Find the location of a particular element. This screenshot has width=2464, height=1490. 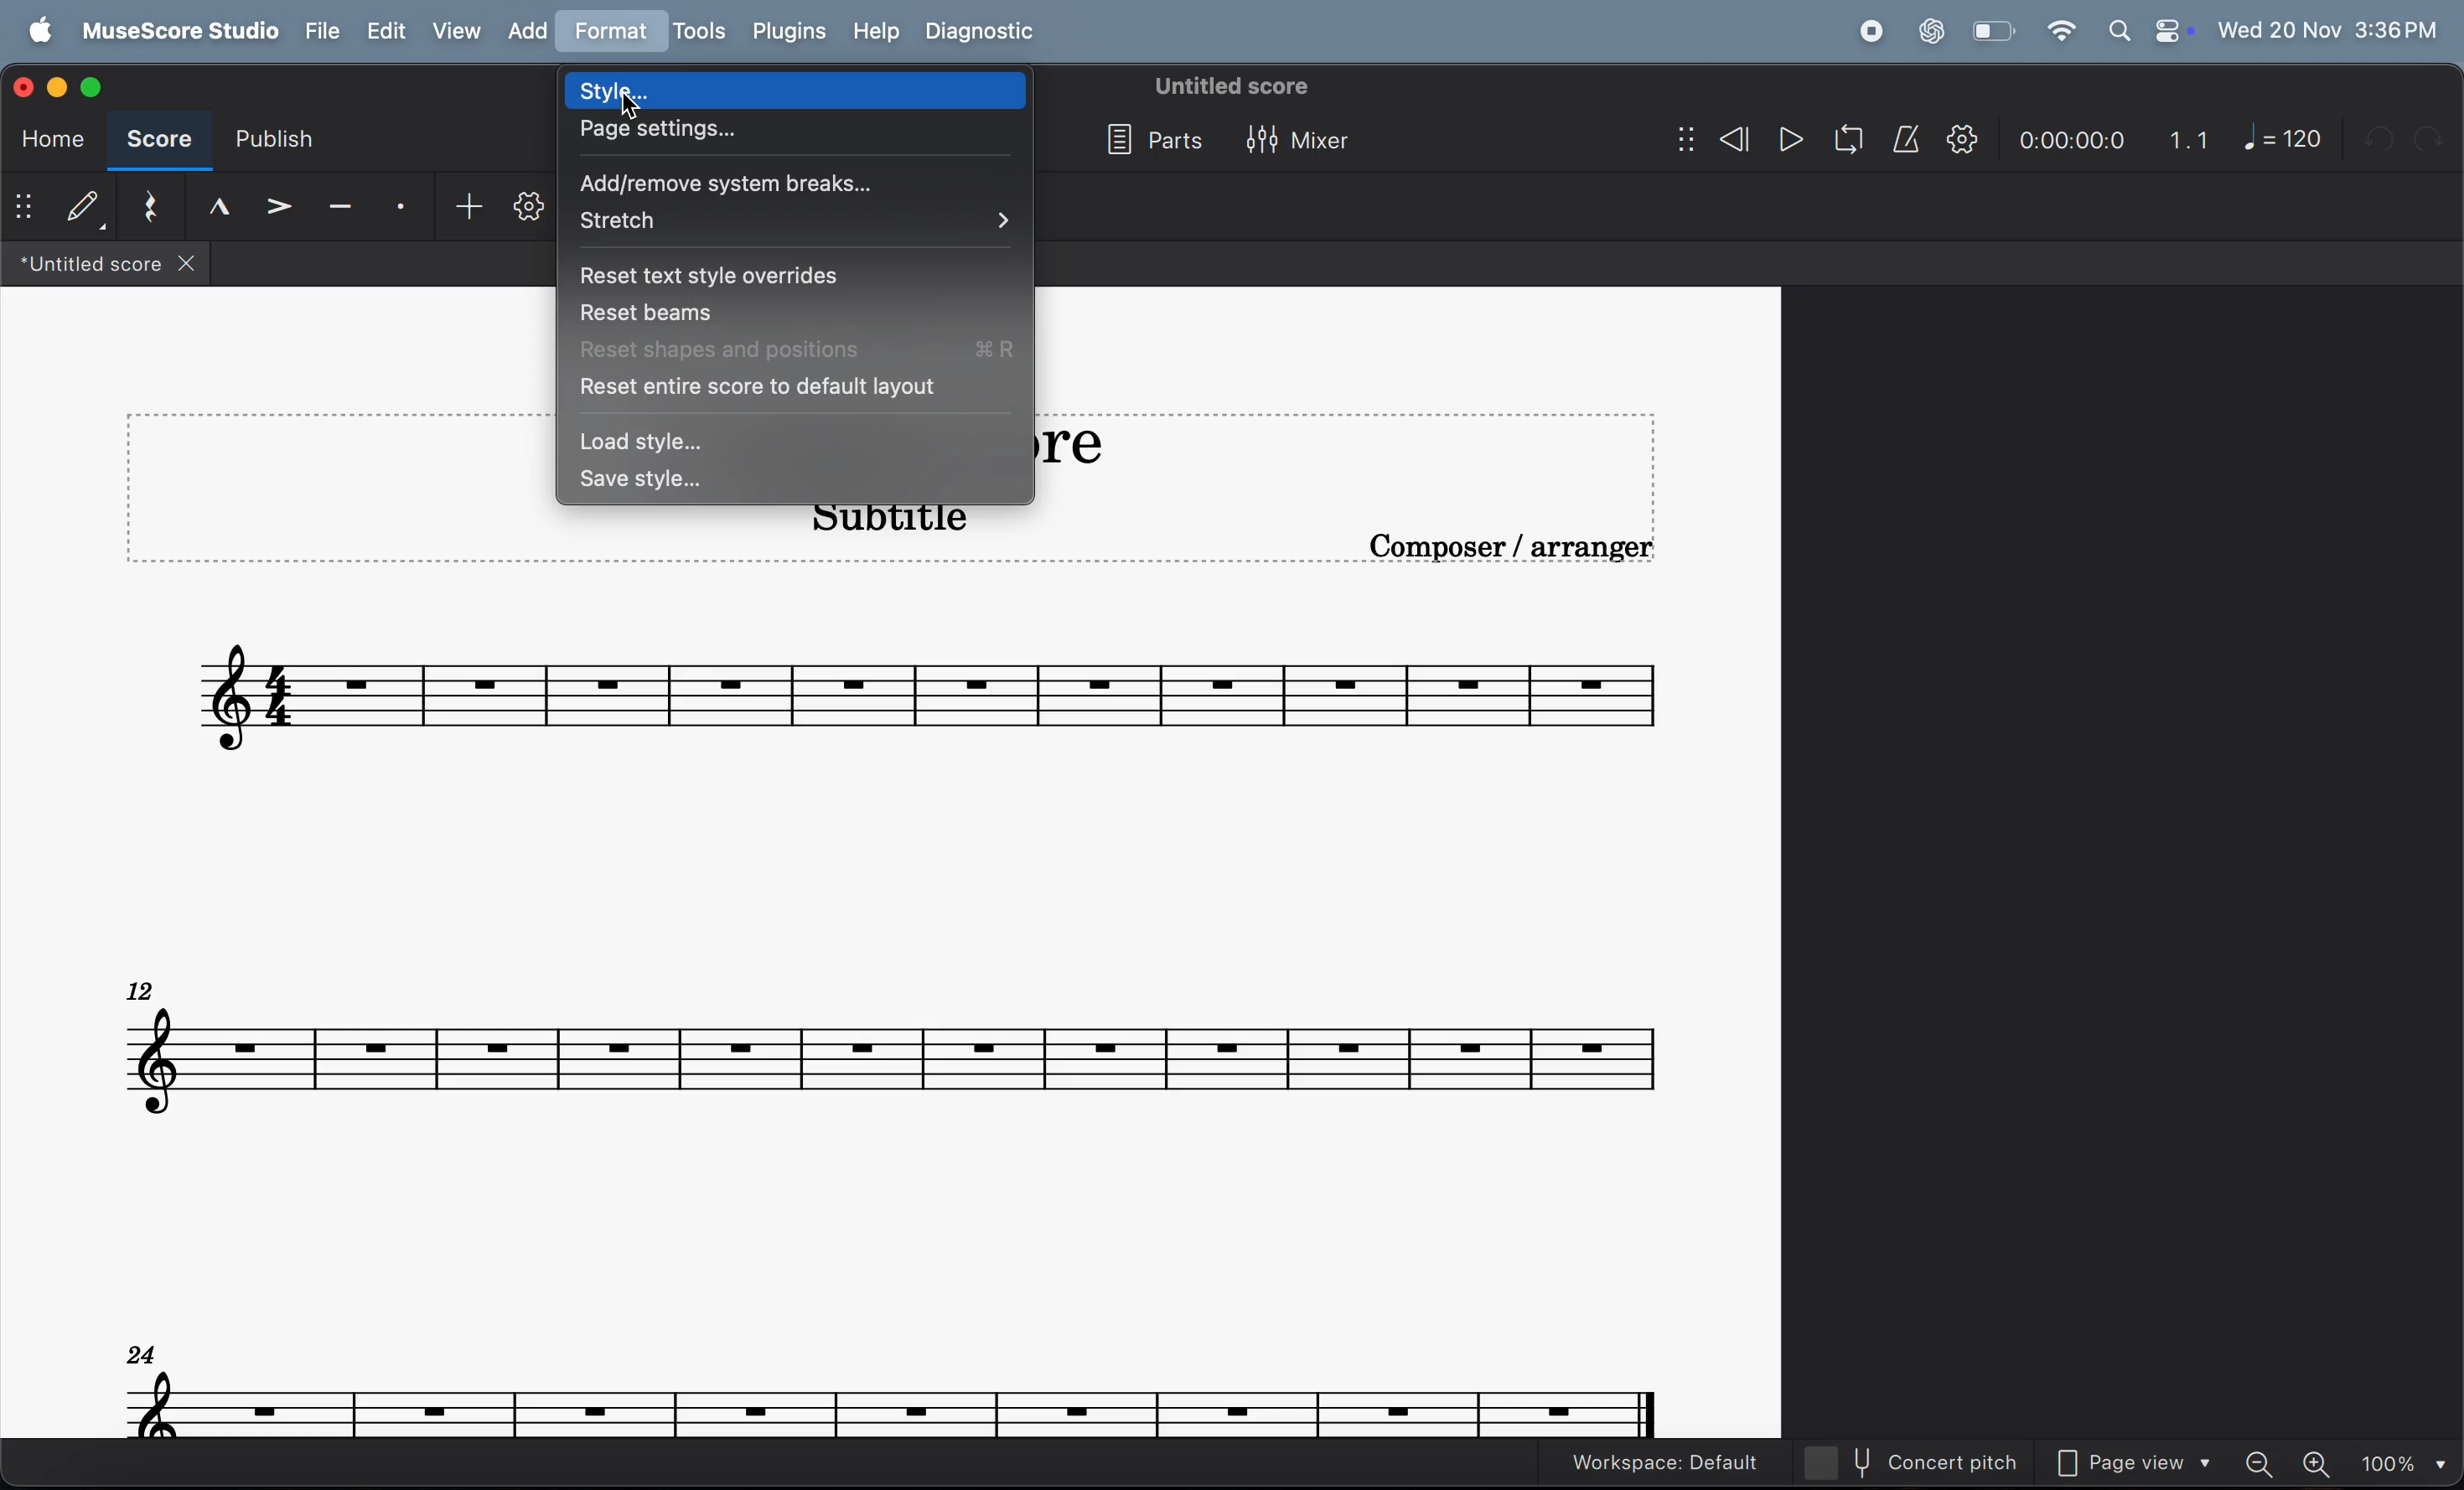

reset beams is located at coordinates (800, 313).